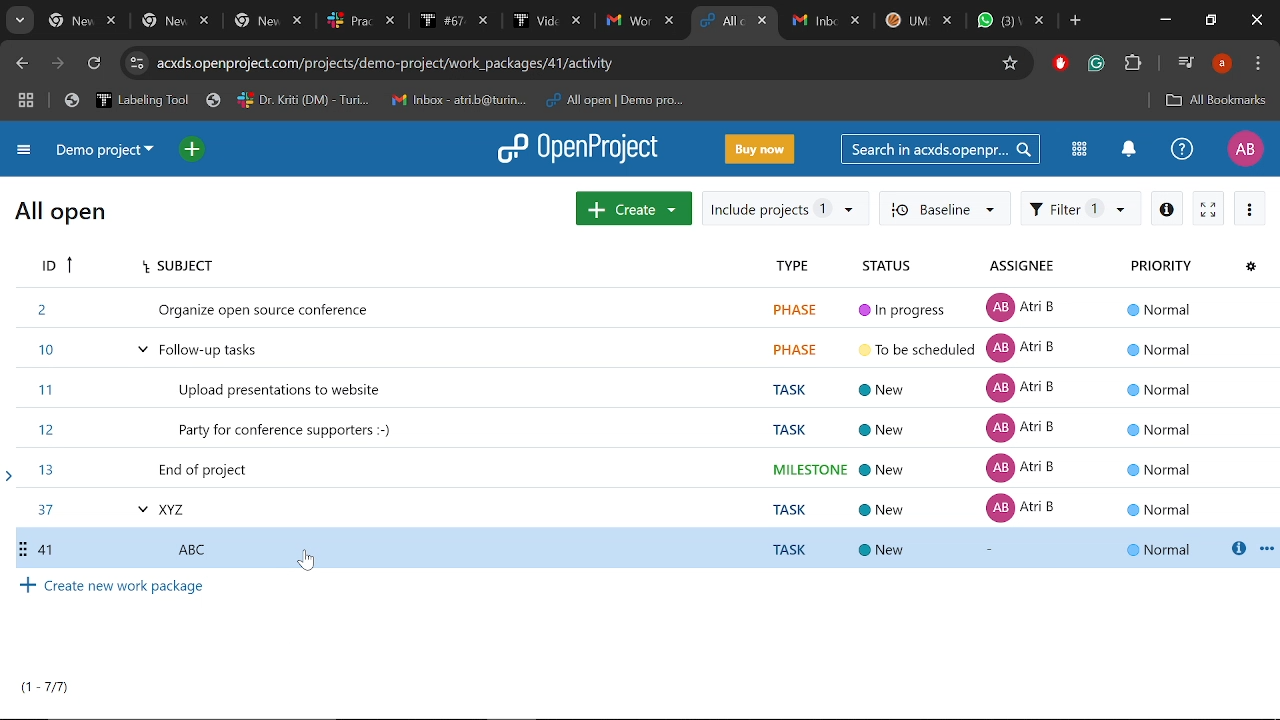 This screenshot has height=720, width=1280. I want to click on Control audio/video, so click(1184, 62).